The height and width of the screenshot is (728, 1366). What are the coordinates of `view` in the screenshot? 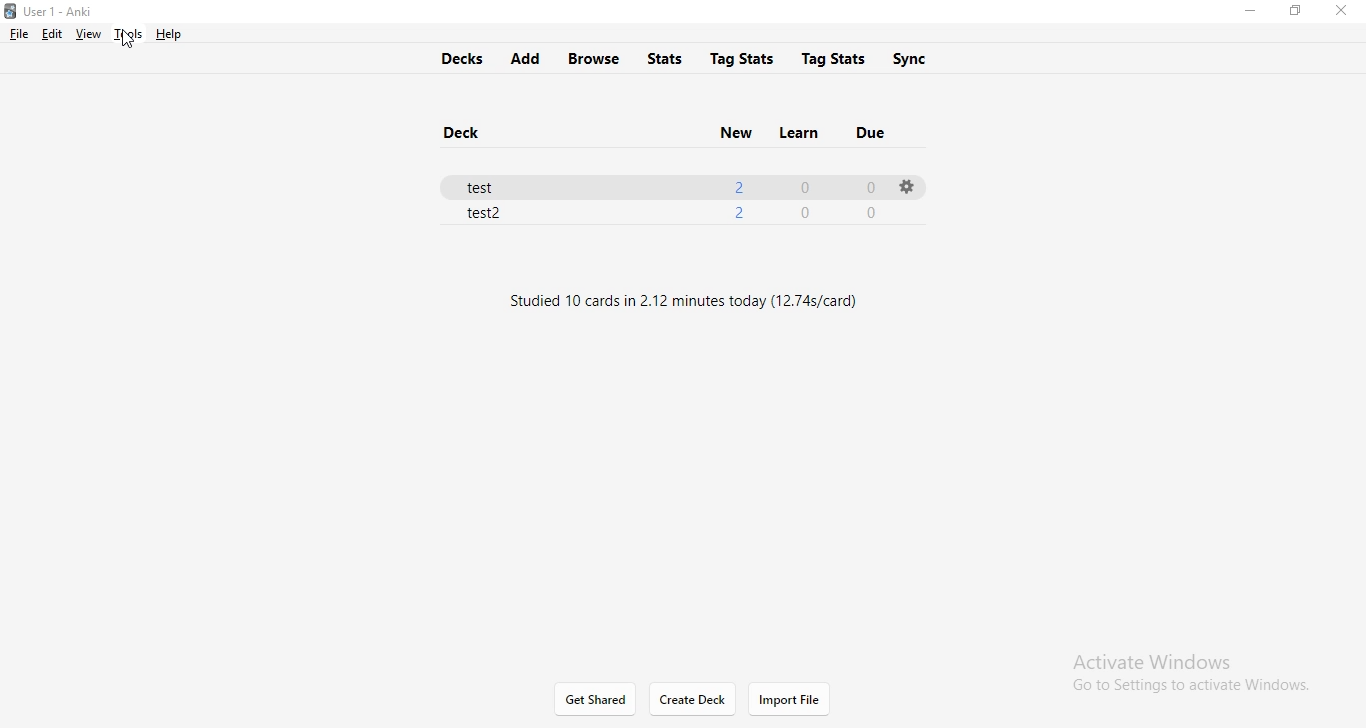 It's located at (86, 34).